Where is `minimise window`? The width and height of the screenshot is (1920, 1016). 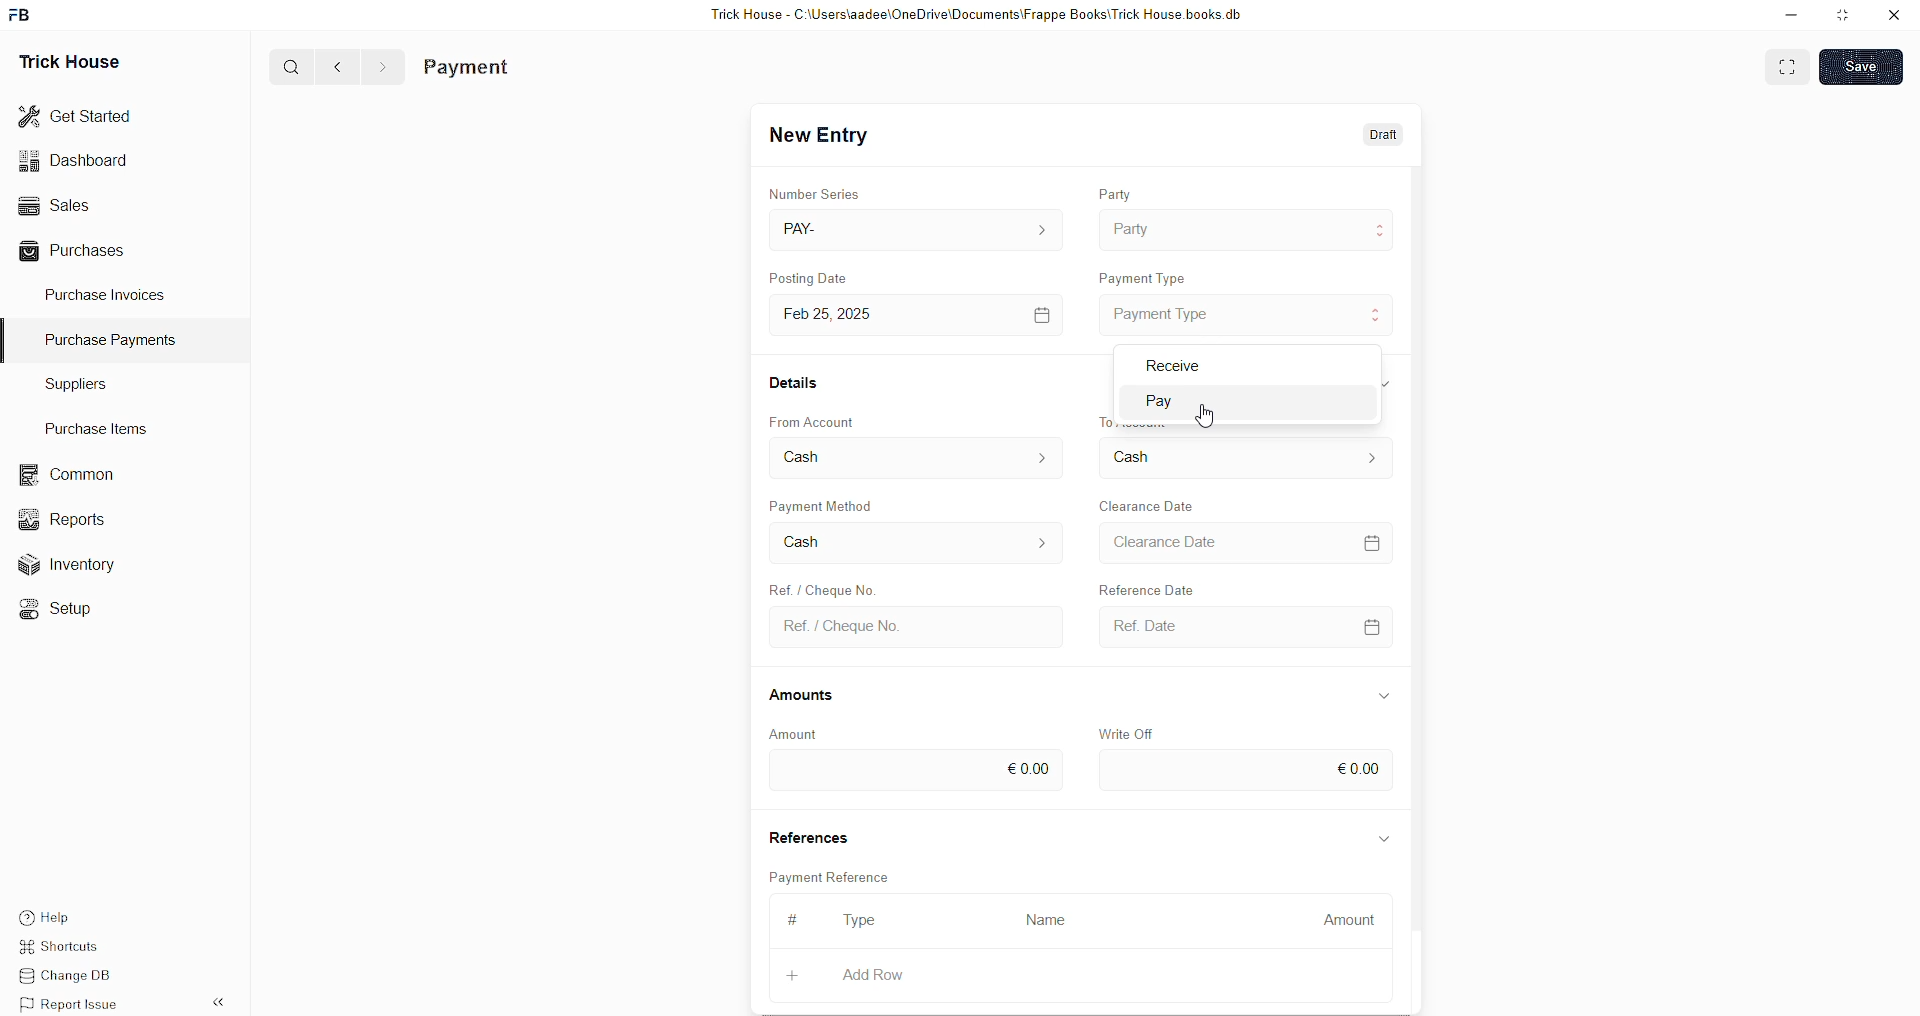
minimise window is located at coordinates (1841, 17).